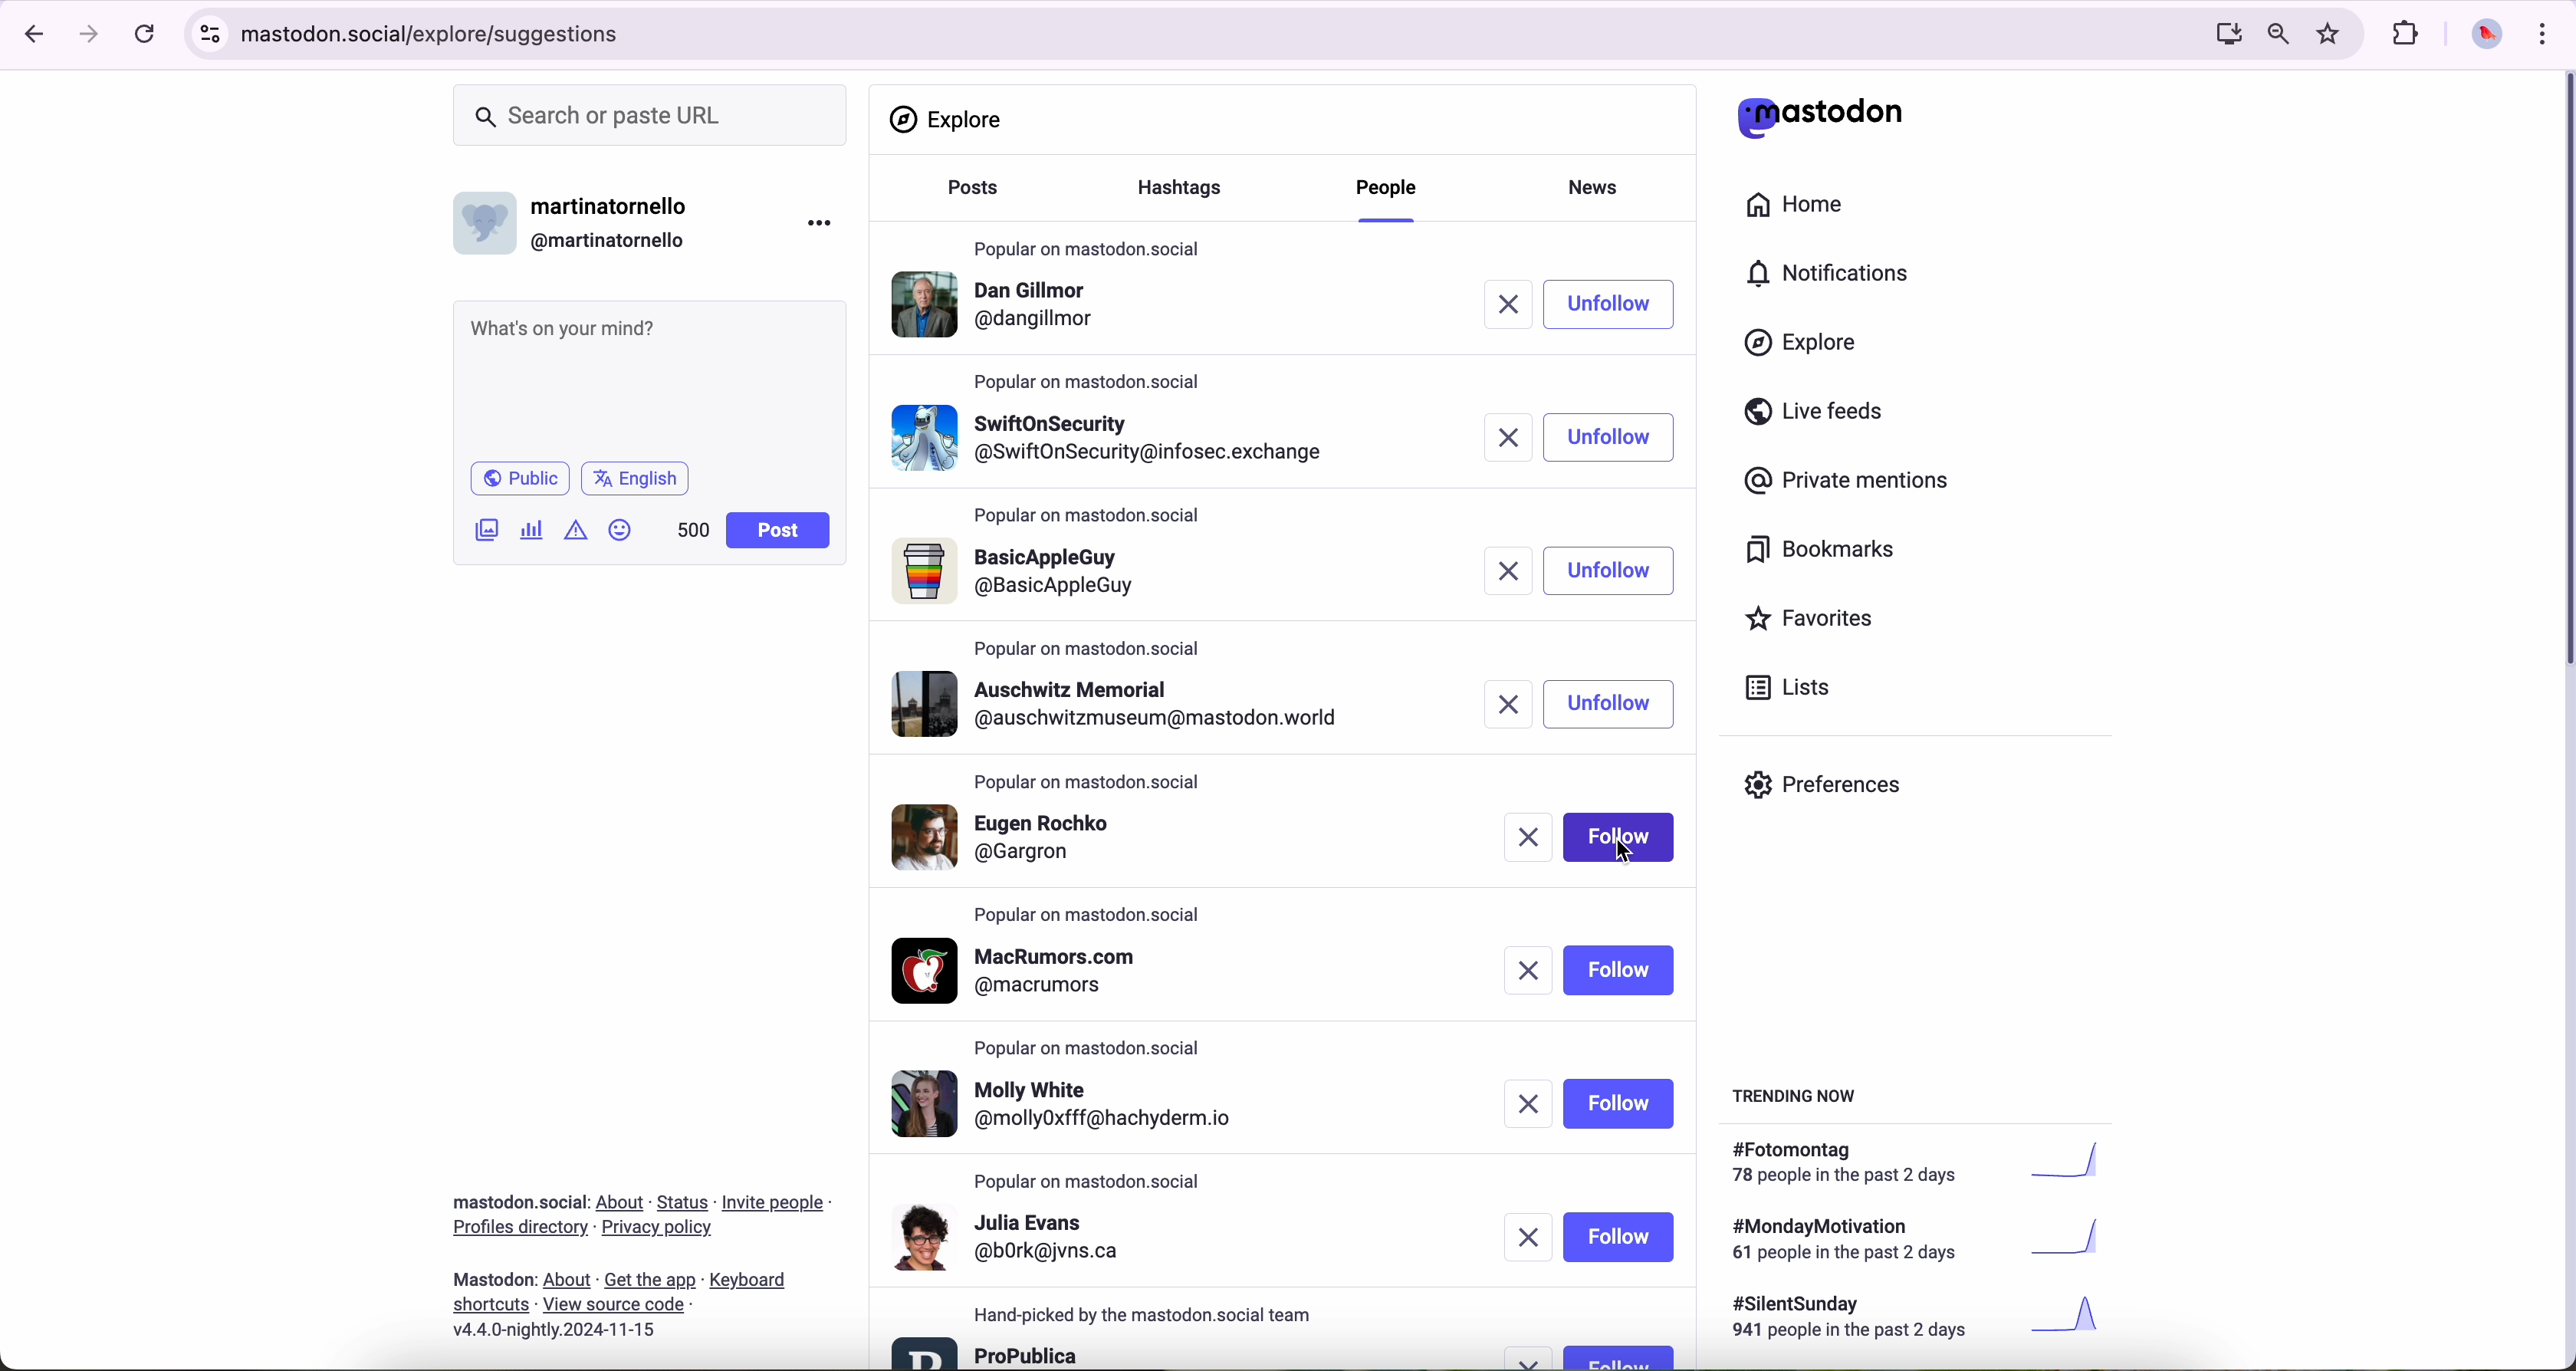  What do you see at coordinates (1029, 971) in the screenshot?
I see `profile` at bounding box center [1029, 971].